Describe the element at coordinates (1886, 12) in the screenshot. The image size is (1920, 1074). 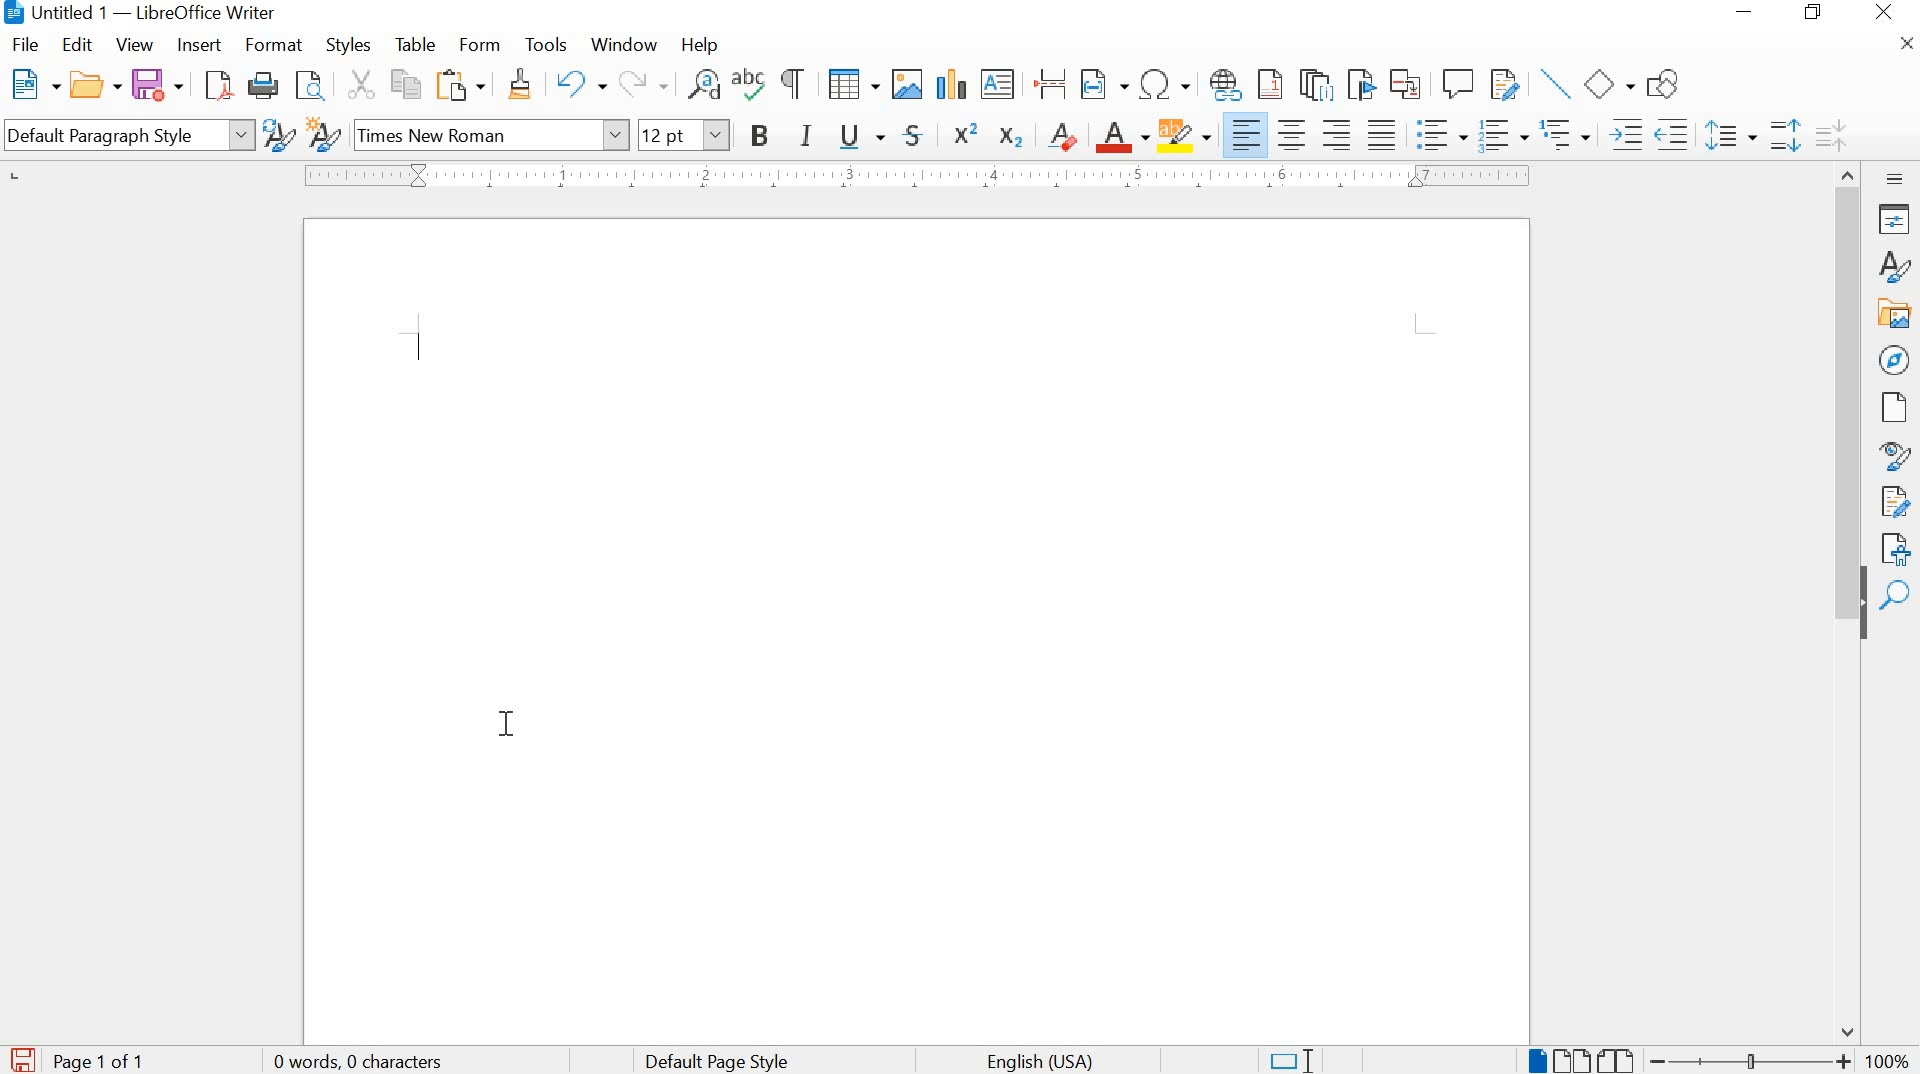
I see `CLOSE` at that location.